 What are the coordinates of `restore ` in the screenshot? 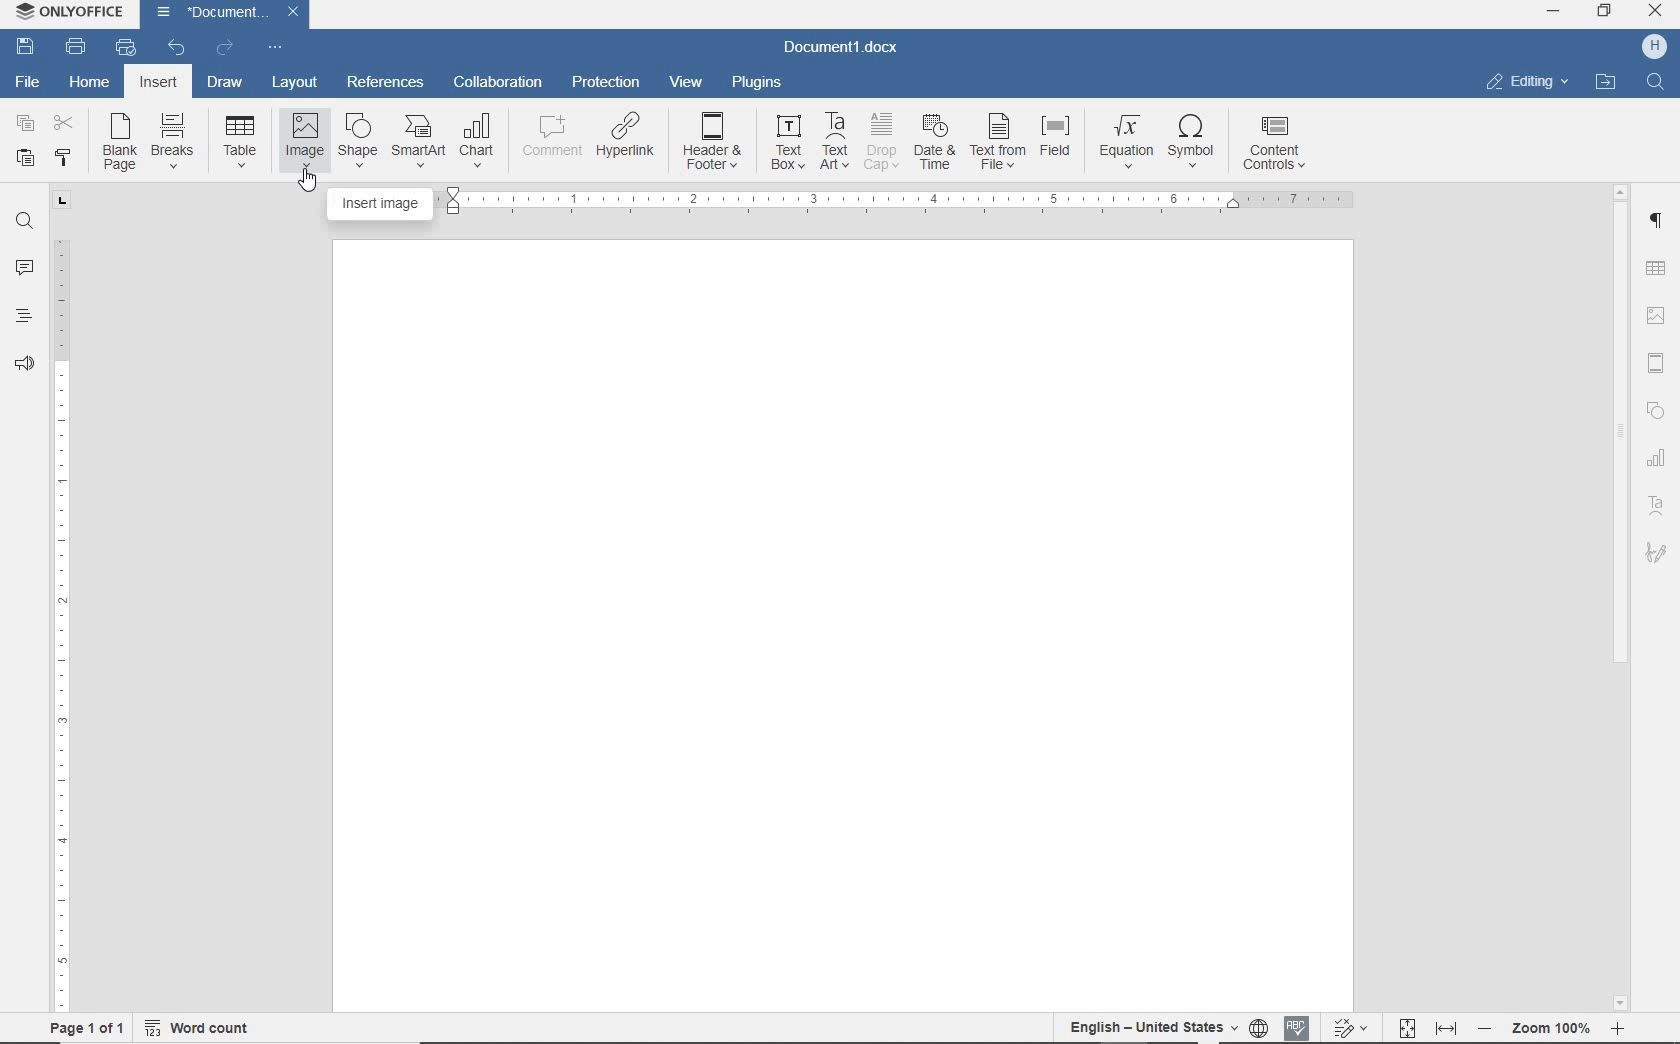 It's located at (1604, 11).